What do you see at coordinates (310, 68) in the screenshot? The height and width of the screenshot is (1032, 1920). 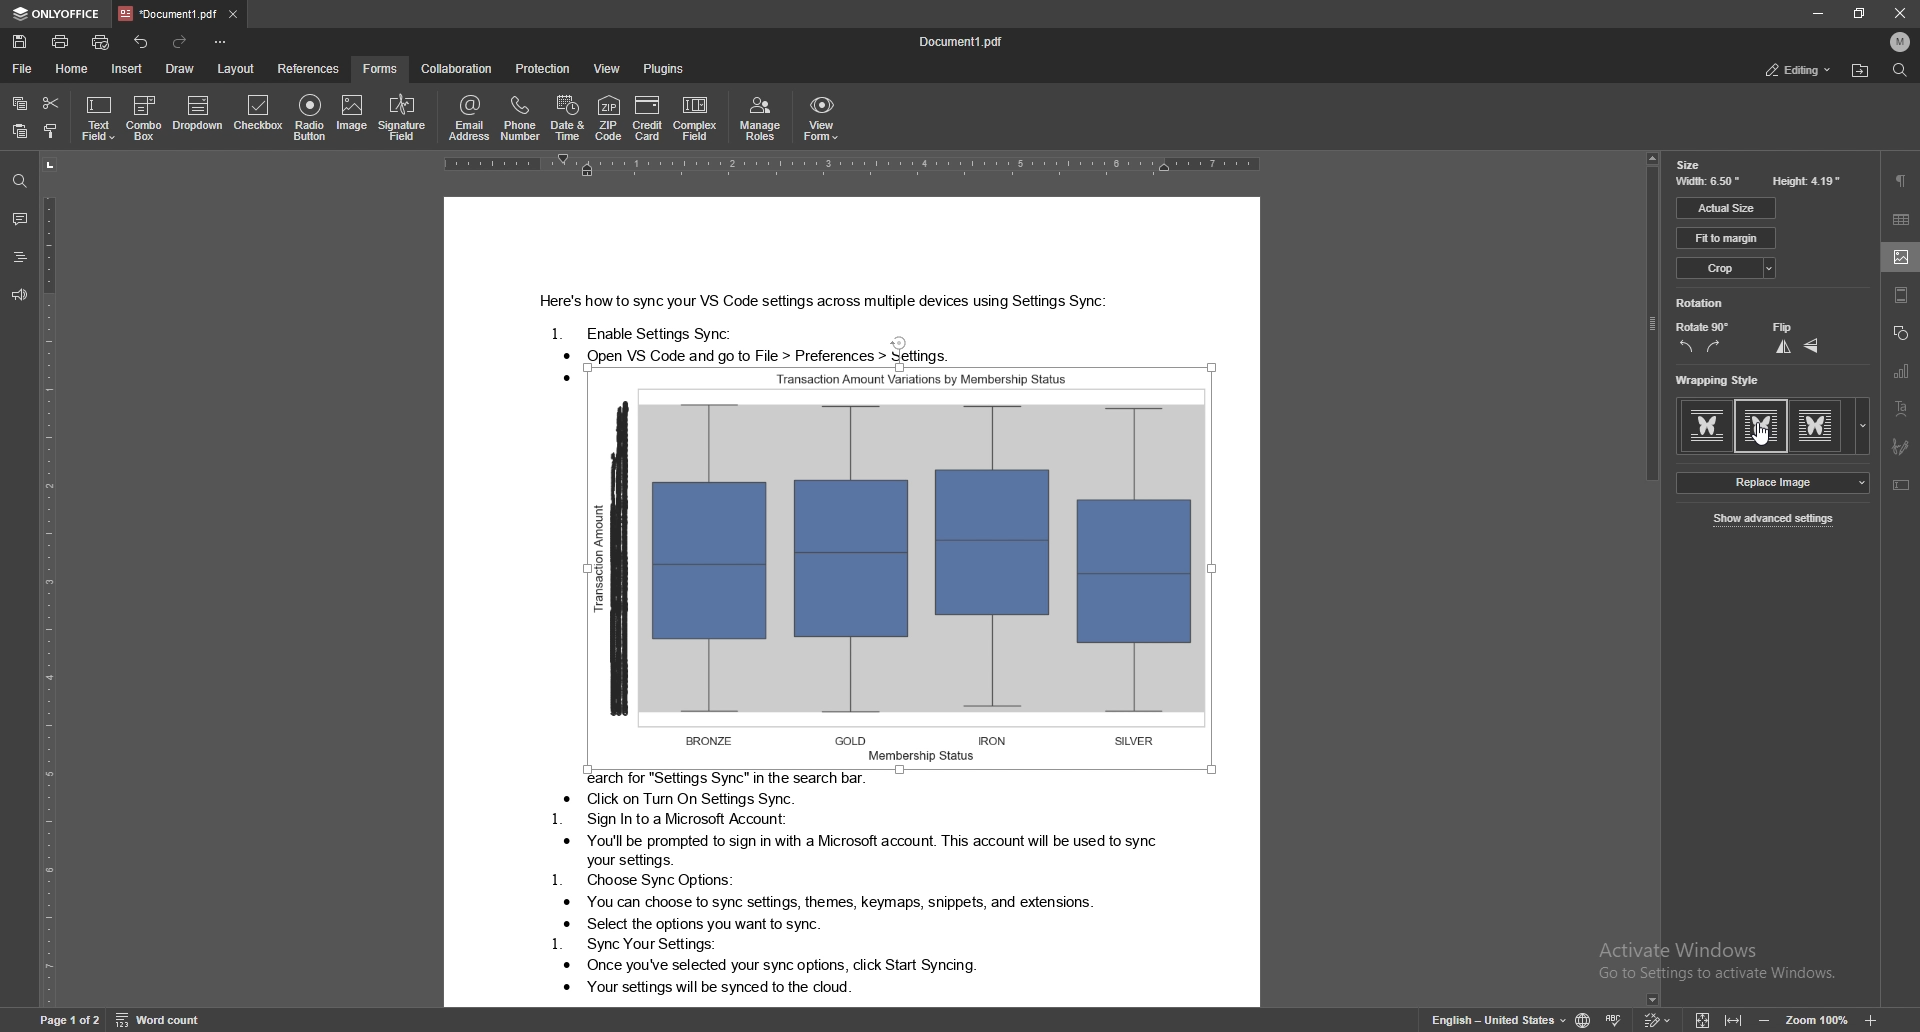 I see `references` at bounding box center [310, 68].